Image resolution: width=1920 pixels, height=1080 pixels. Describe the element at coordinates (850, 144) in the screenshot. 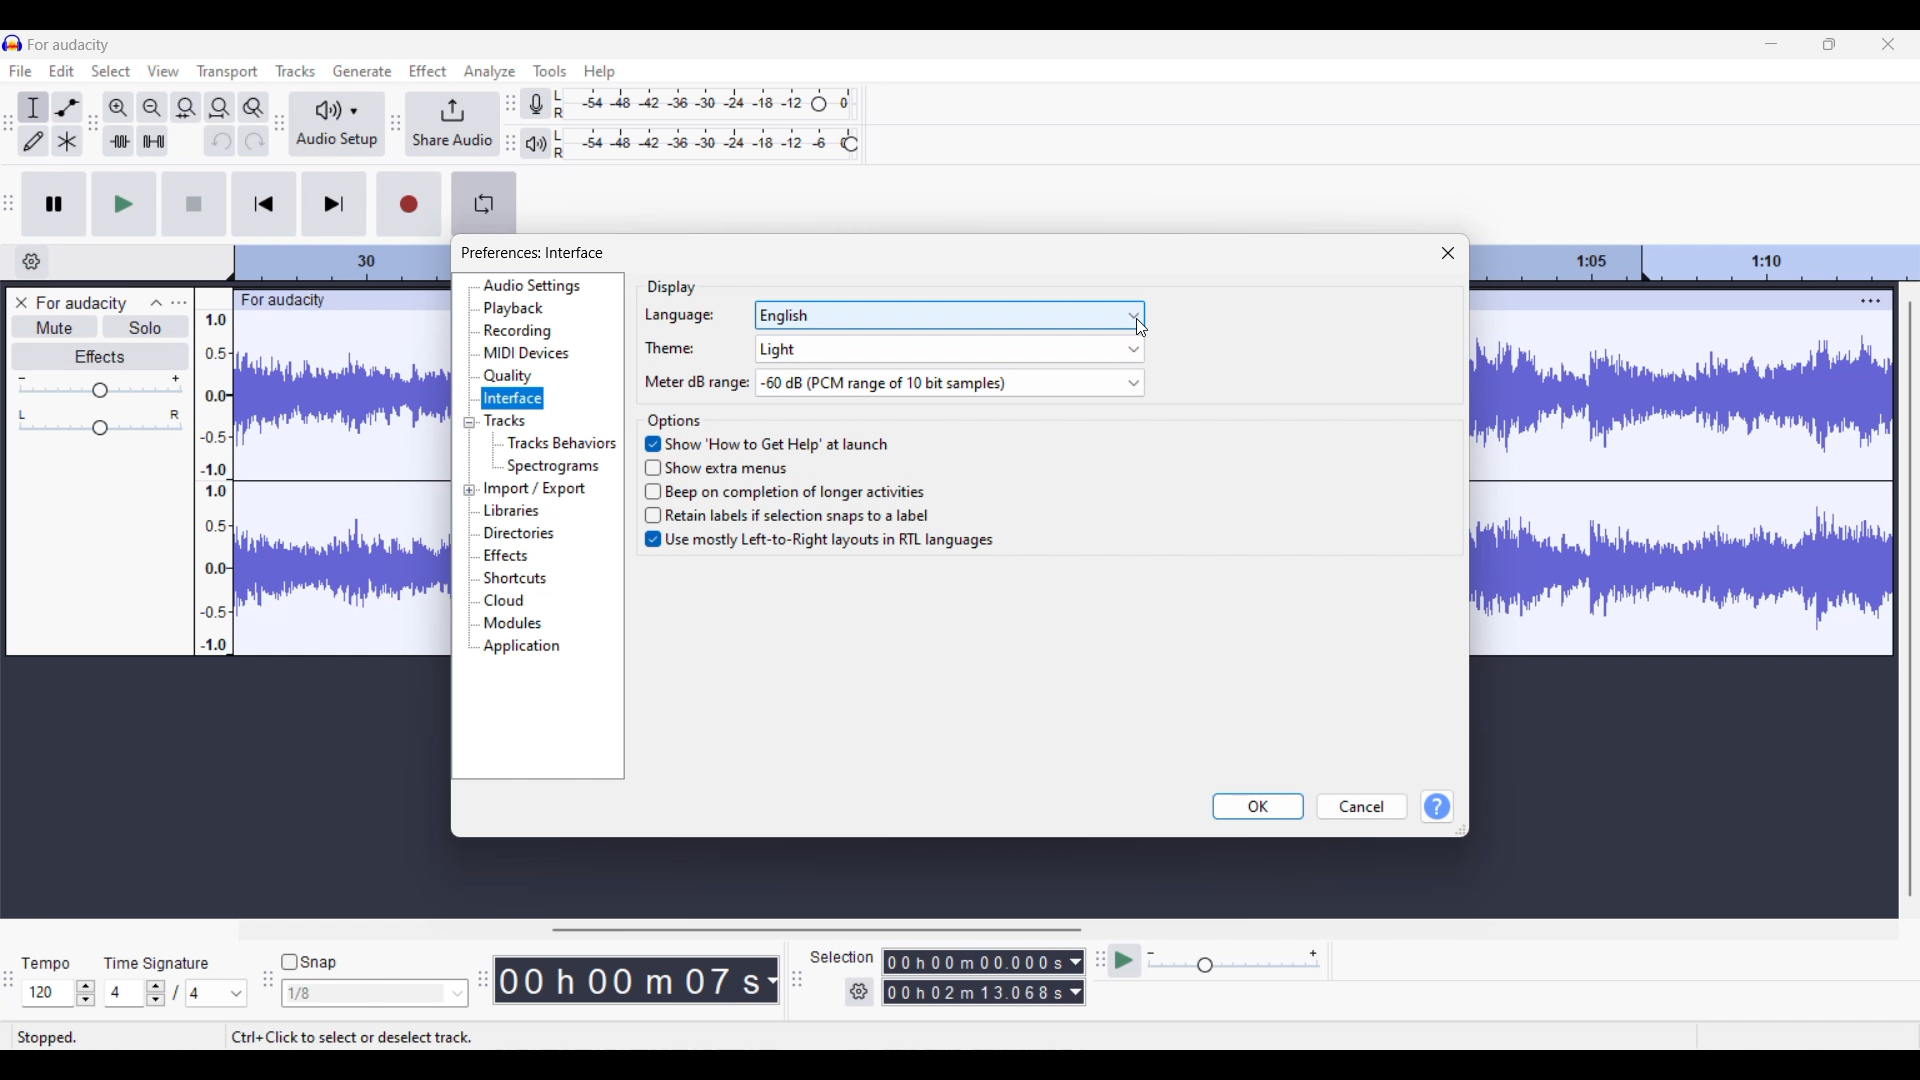

I see `Playback level header` at that location.